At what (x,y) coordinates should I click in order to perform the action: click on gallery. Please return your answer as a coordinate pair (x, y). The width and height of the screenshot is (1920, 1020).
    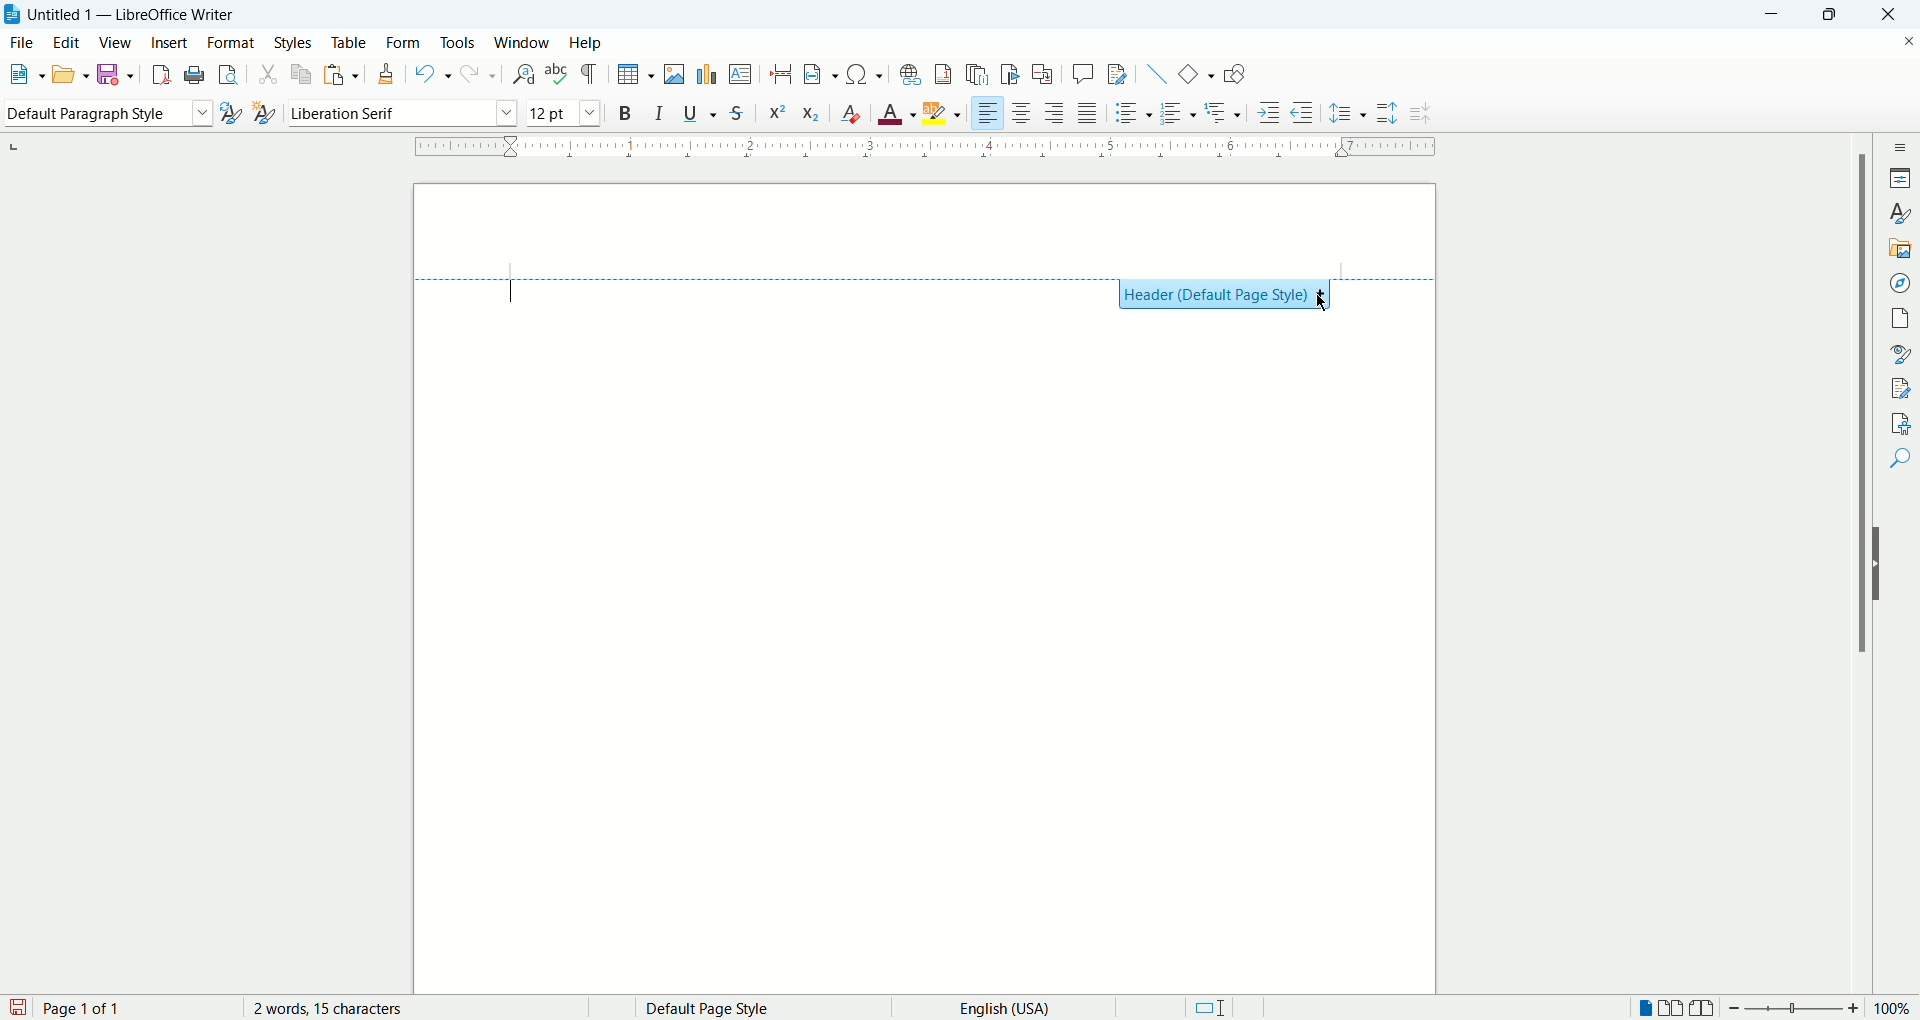
    Looking at the image, I should click on (1900, 249).